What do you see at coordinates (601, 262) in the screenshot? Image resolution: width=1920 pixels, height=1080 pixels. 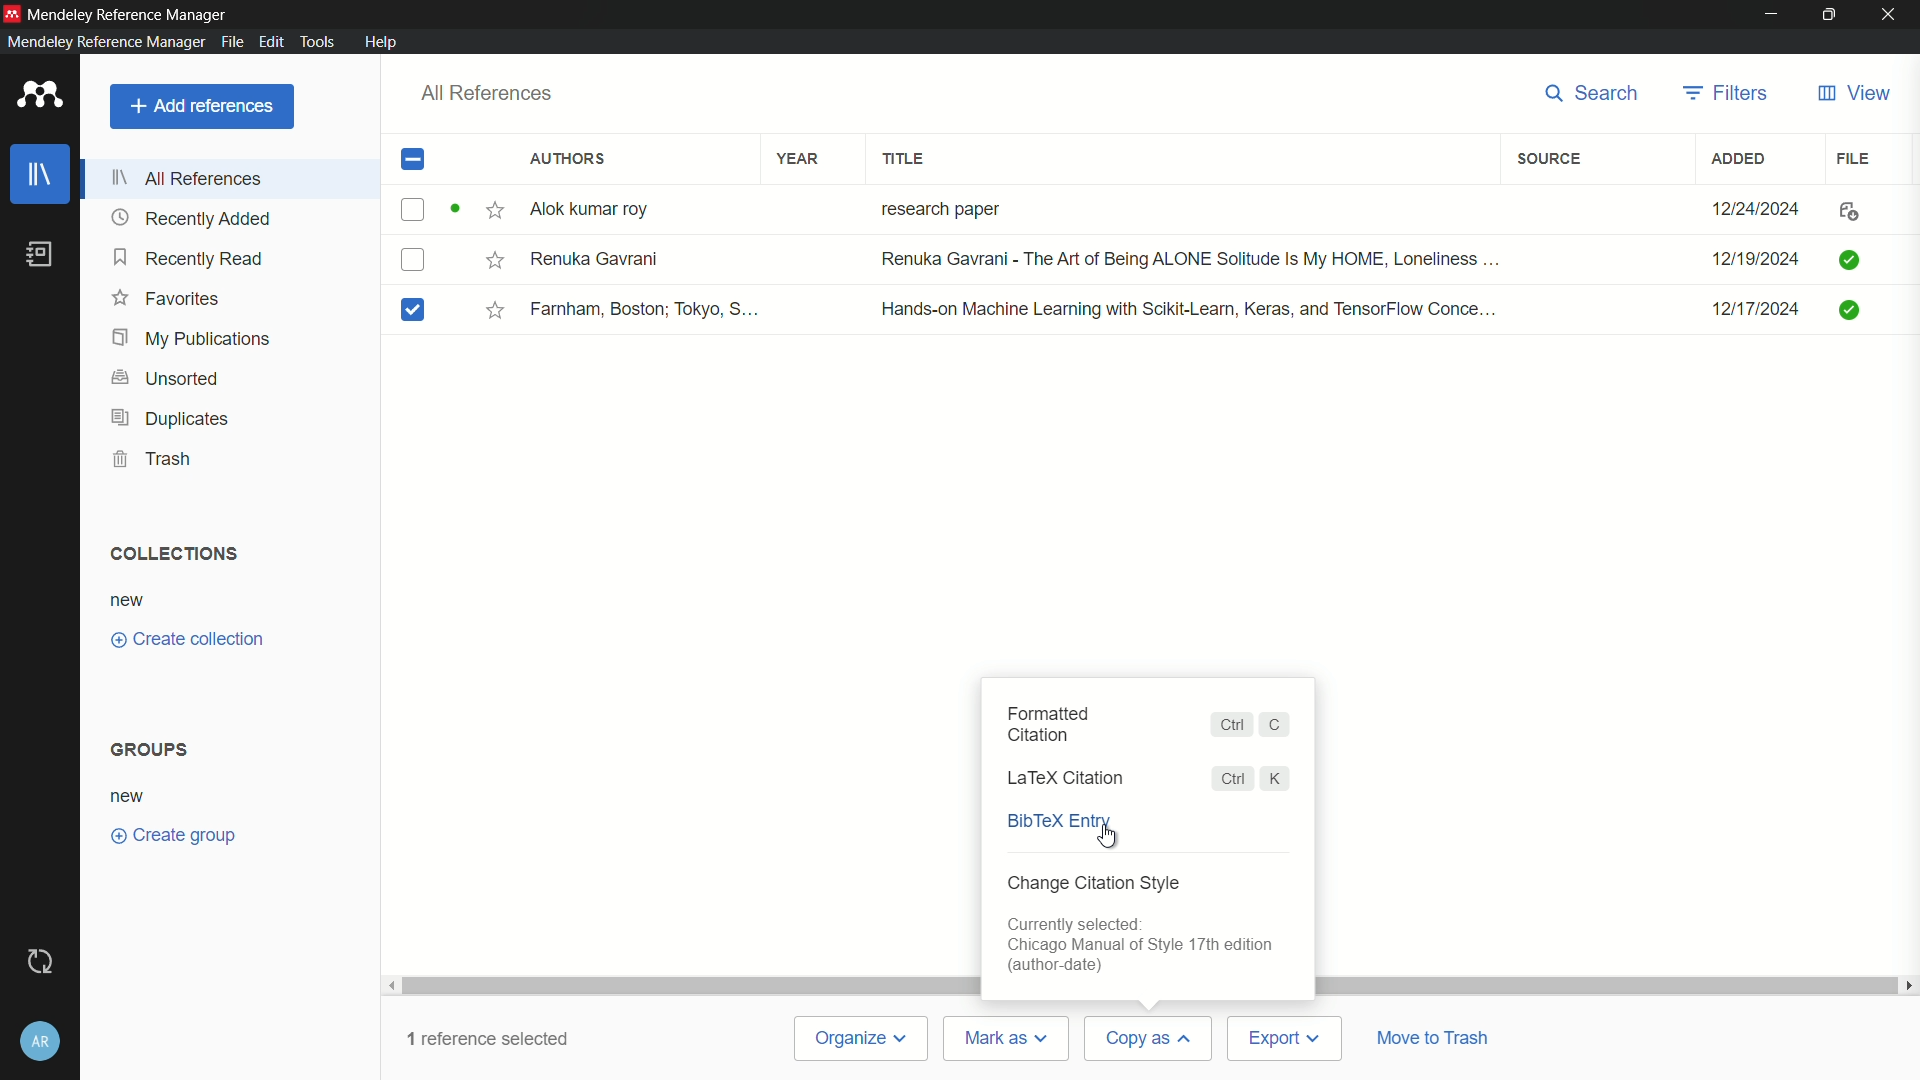 I see `Renuka Gavrani` at bounding box center [601, 262].